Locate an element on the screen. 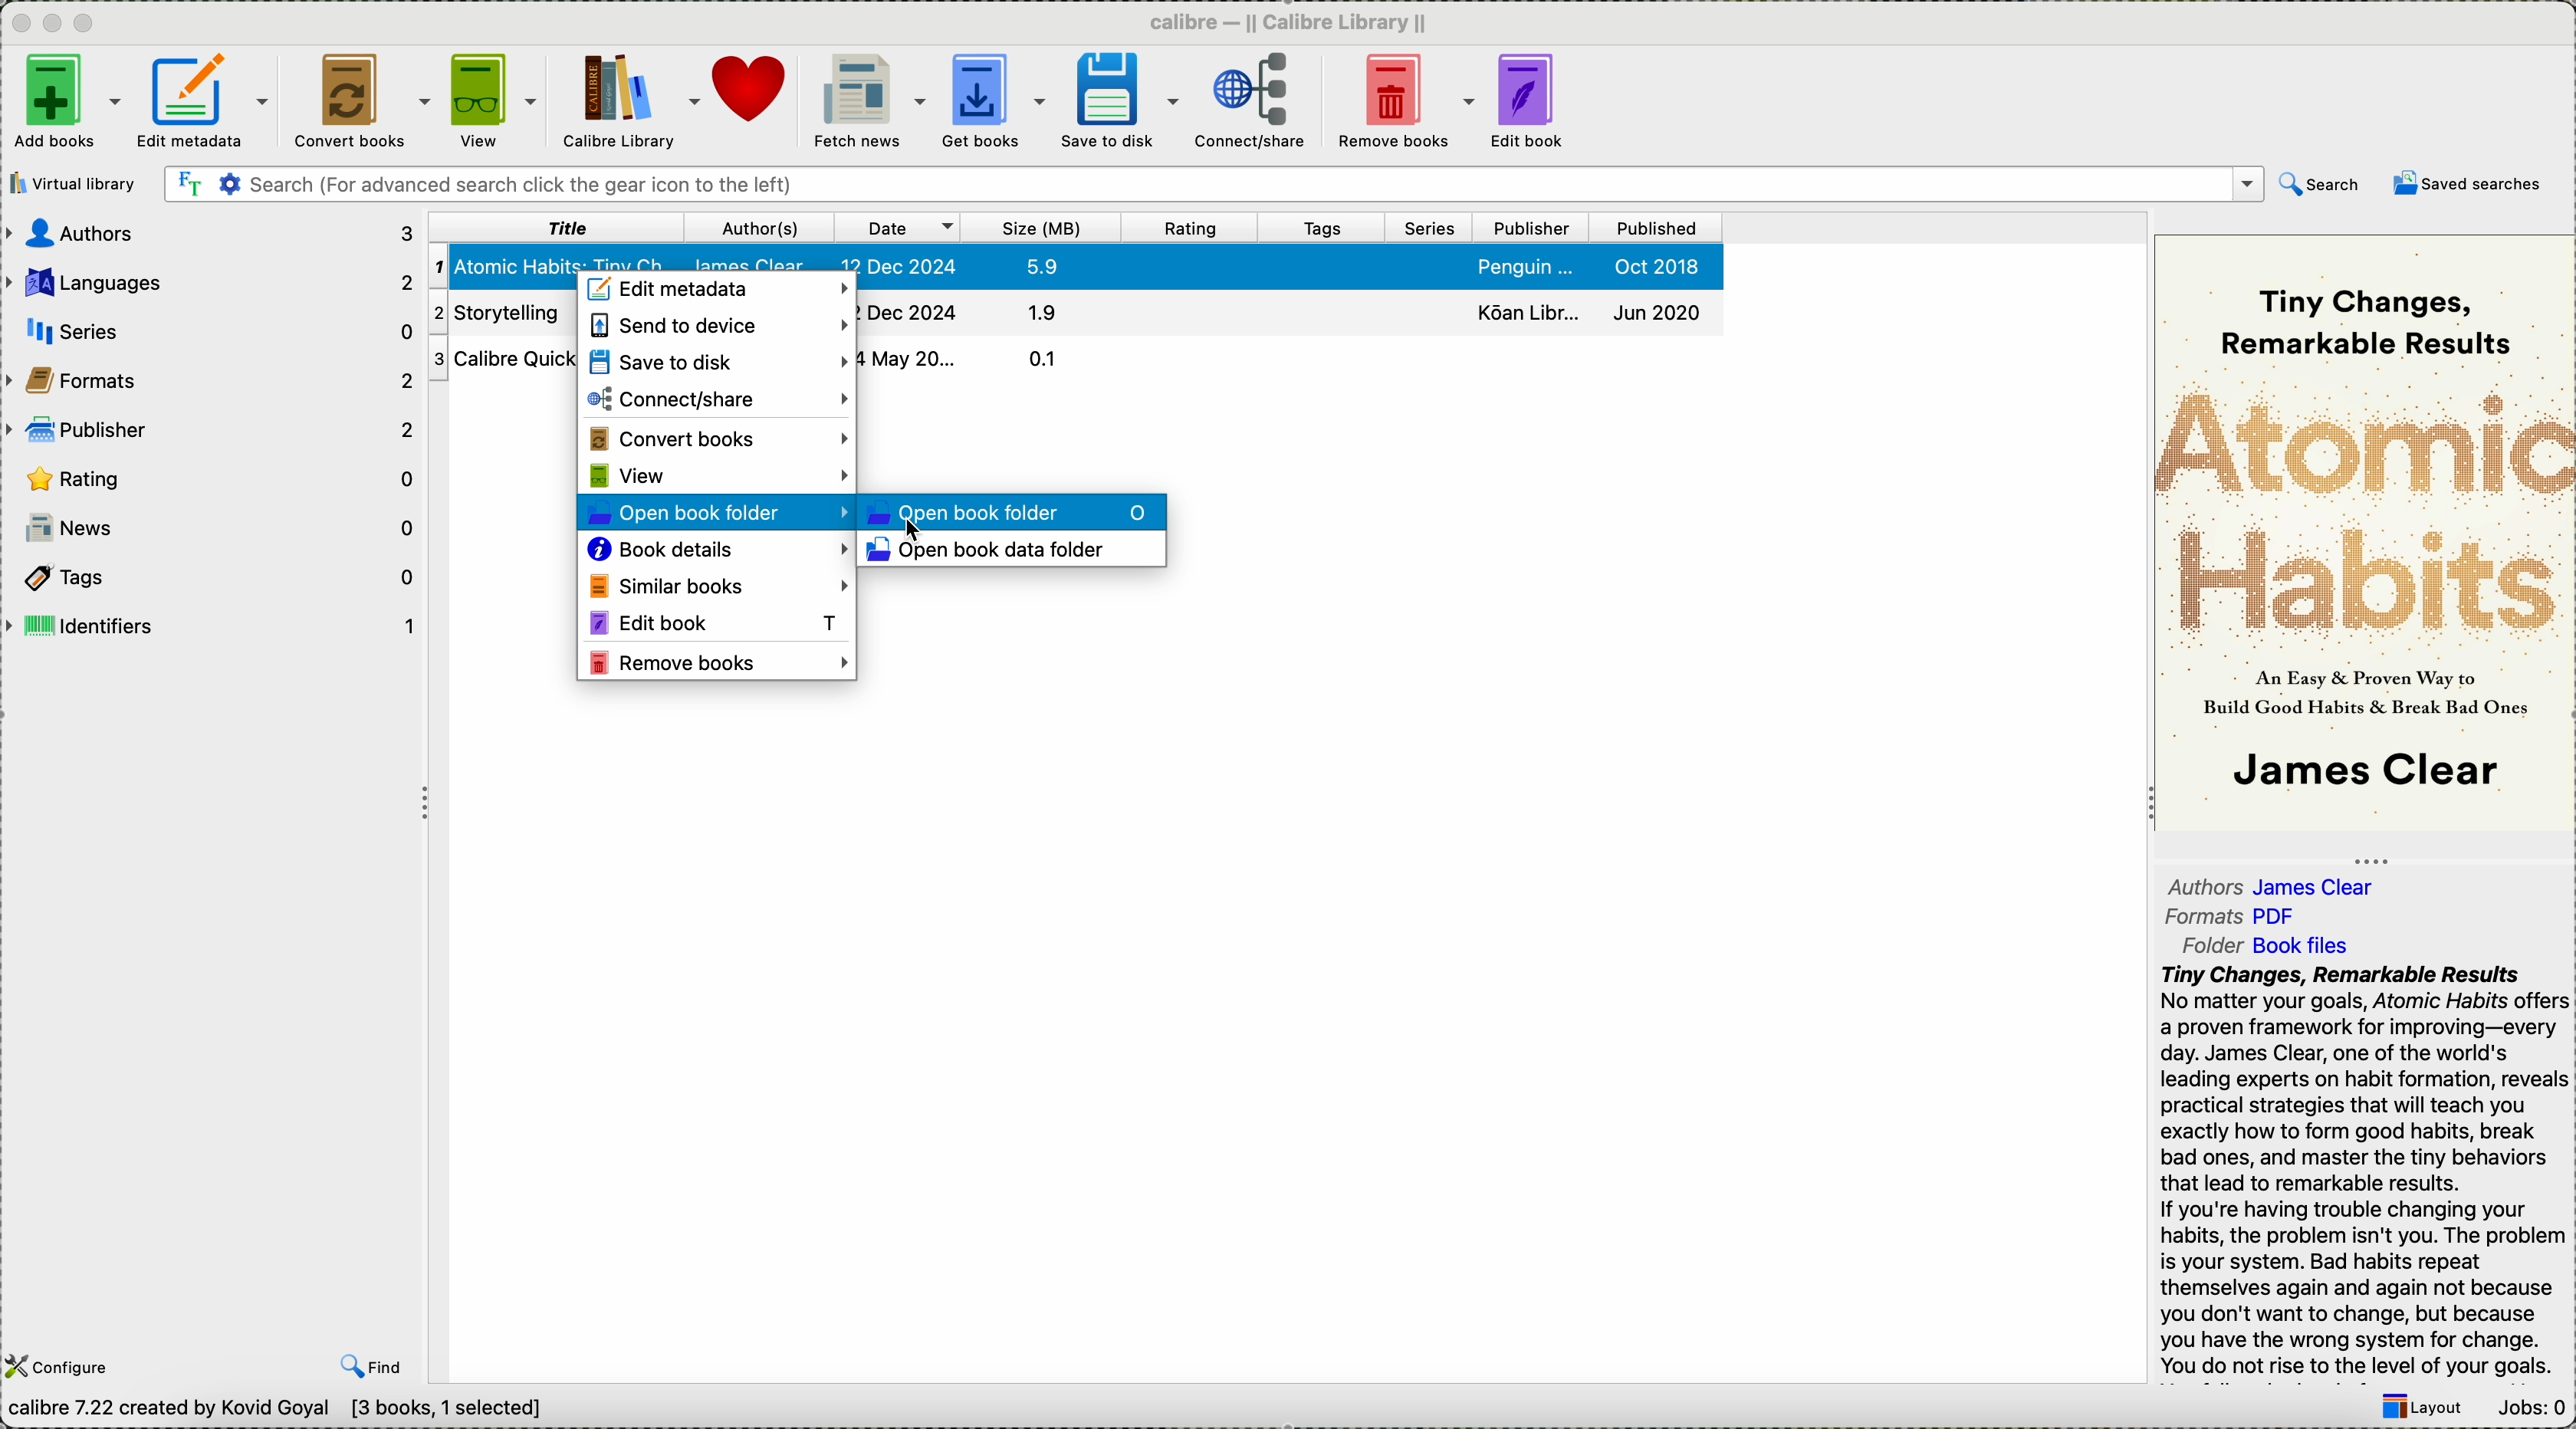 Image resolution: width=2576 pixels, height=1429 pixels. click on open book folder is located at coordinates (717, 514).